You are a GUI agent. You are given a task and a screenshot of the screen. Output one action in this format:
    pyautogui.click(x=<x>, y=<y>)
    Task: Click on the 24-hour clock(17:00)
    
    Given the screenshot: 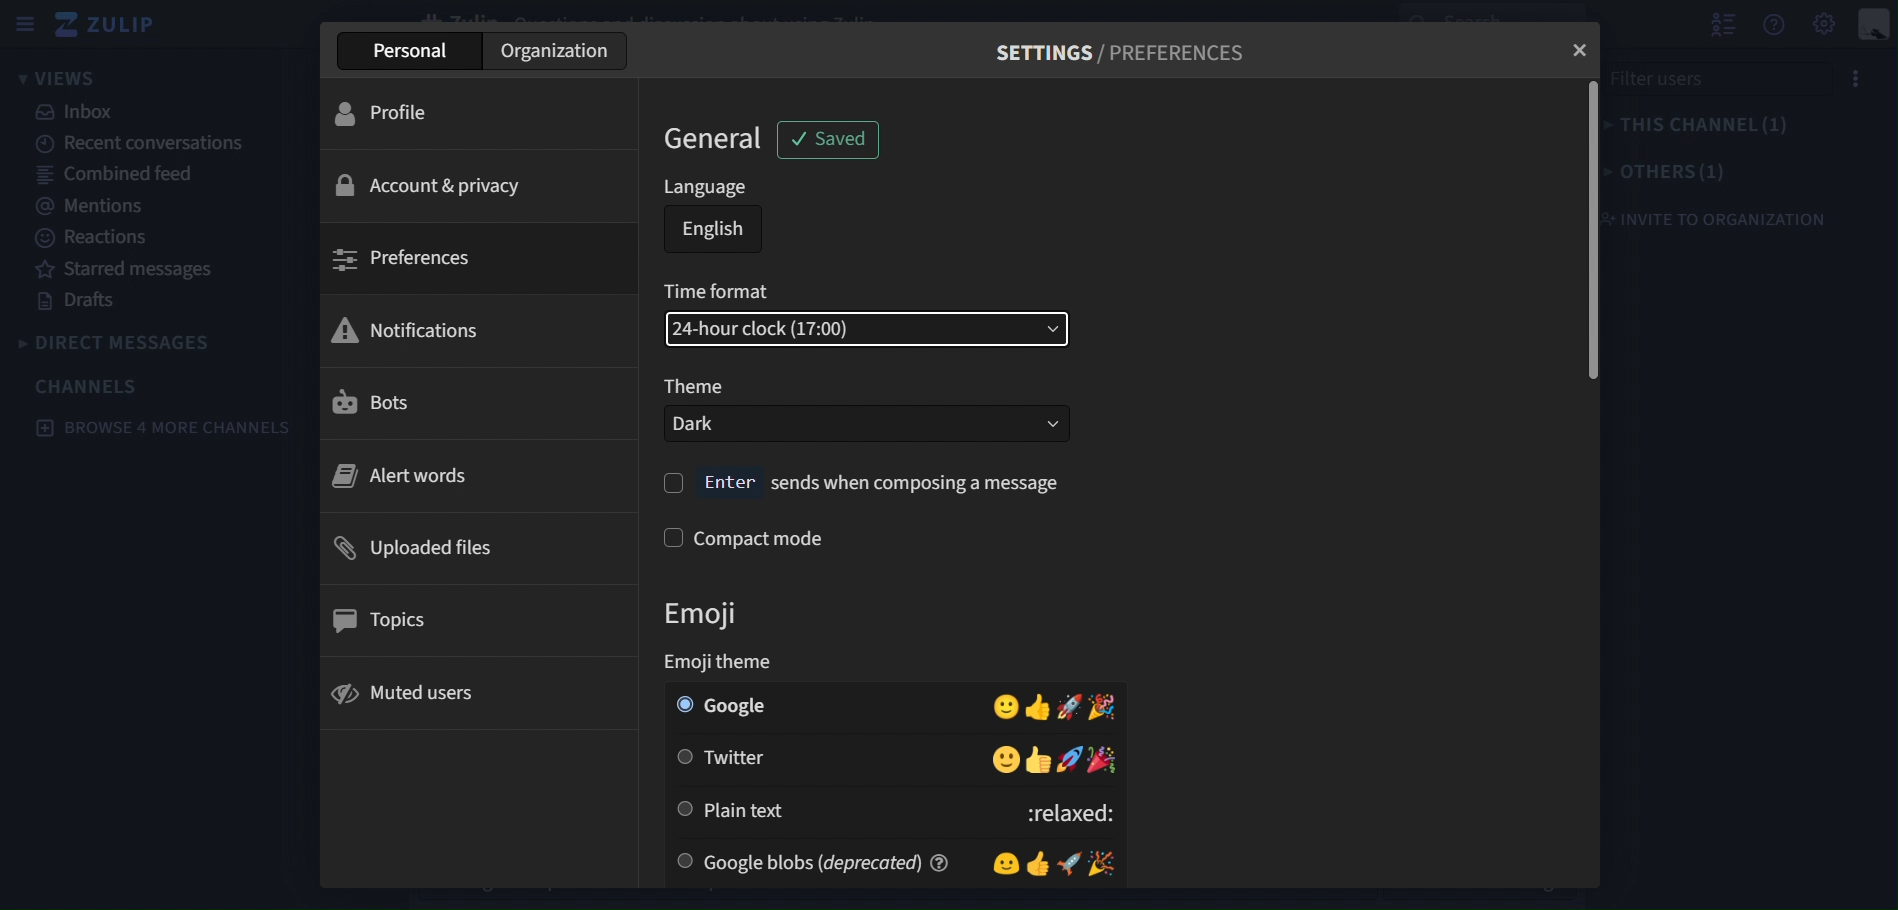 What is the action you would take?
    pyautogui.click(x=872, y=328)
    